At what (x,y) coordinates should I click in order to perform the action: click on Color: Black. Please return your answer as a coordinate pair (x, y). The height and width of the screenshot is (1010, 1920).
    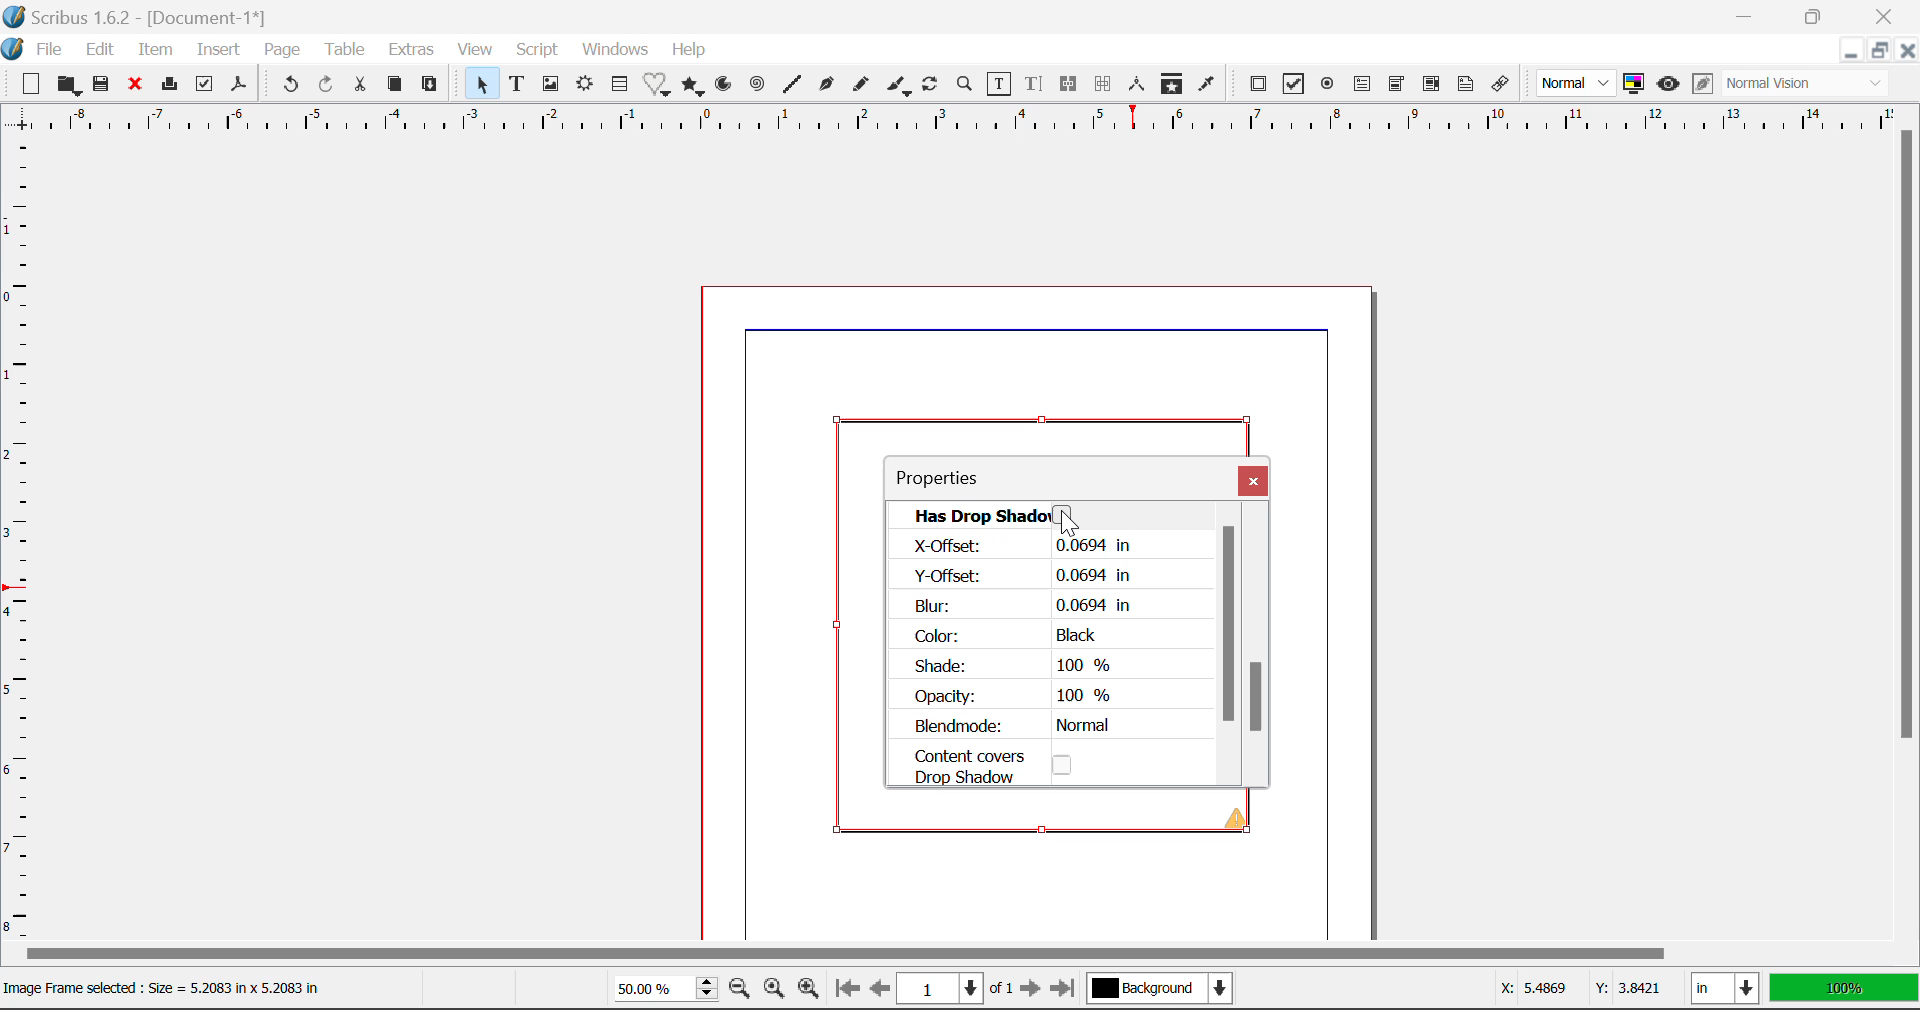
    Looking at the image, I should click on (1009, 635).